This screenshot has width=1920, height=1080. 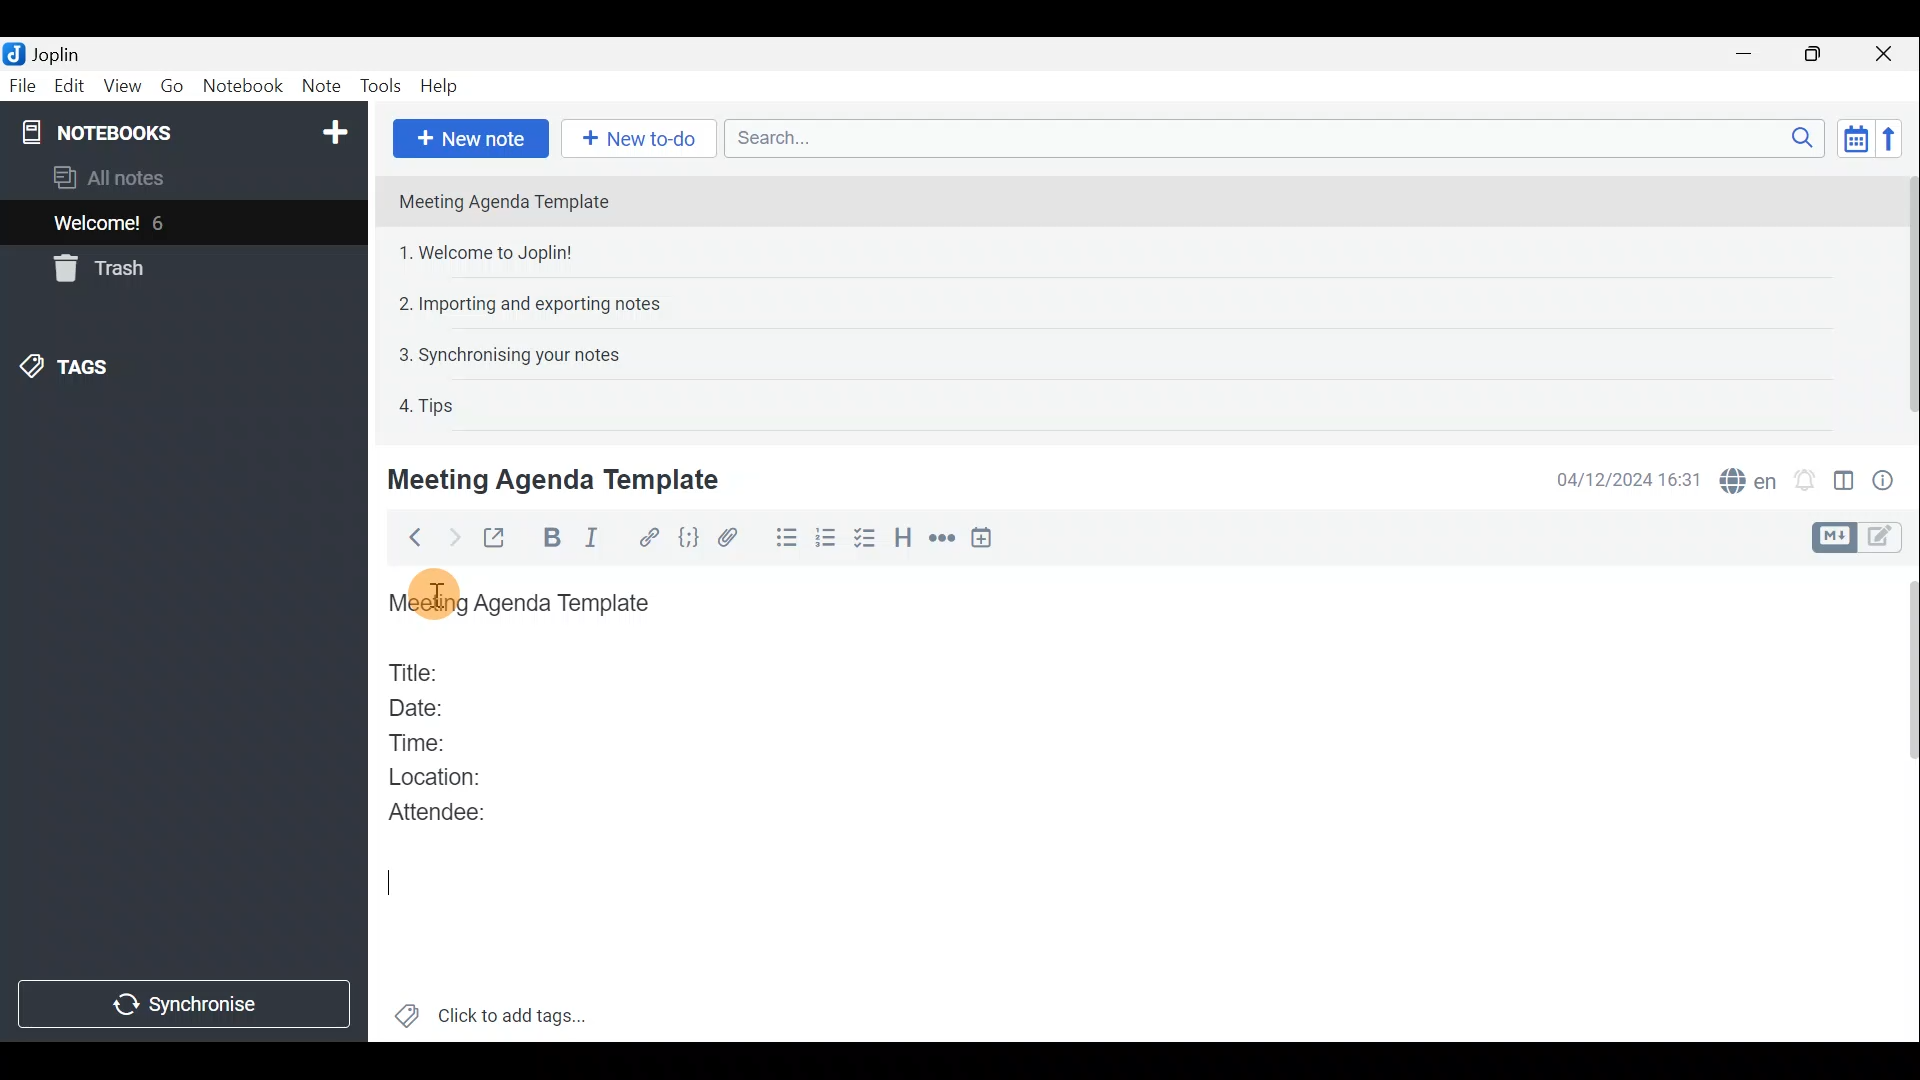 I want to click on Synchronise, so click(x=184, y=1007).